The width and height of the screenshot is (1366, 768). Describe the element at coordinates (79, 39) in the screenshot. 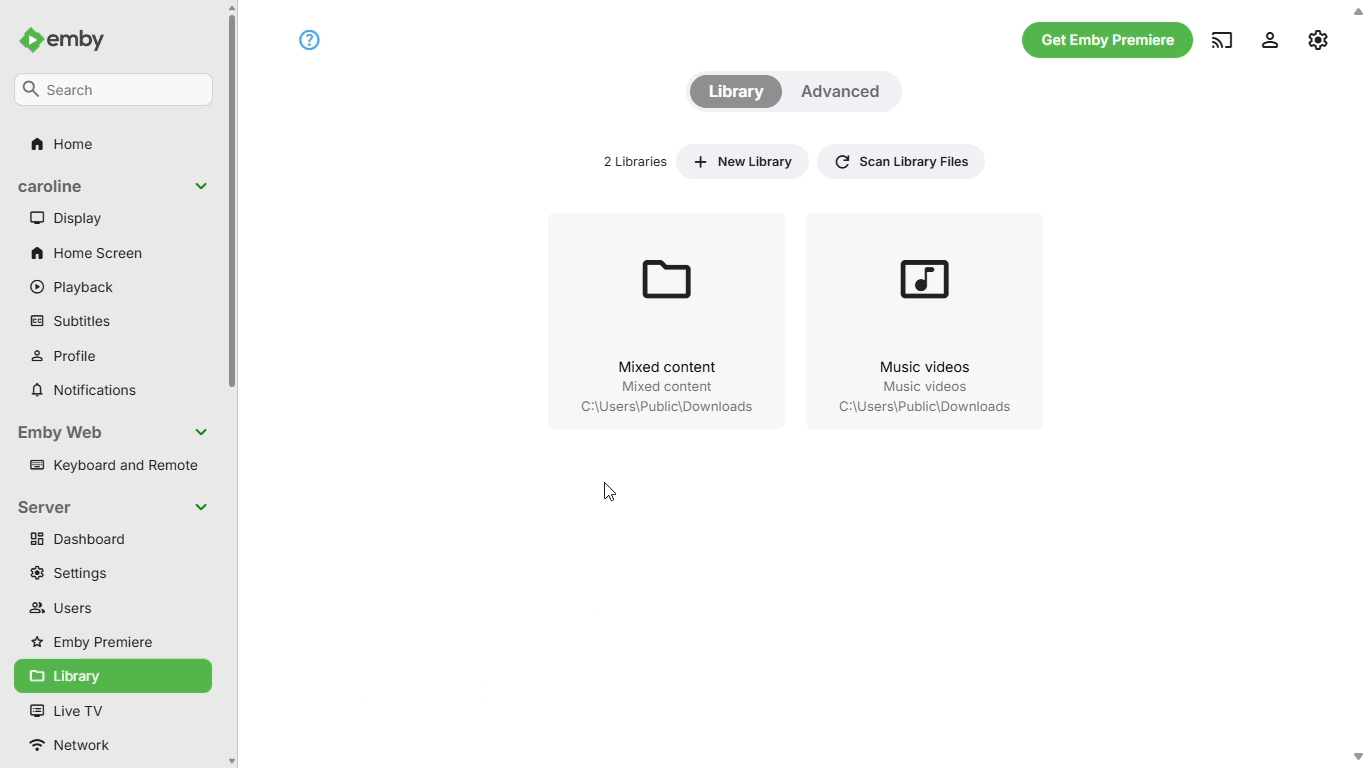

I see `emby` at that location.